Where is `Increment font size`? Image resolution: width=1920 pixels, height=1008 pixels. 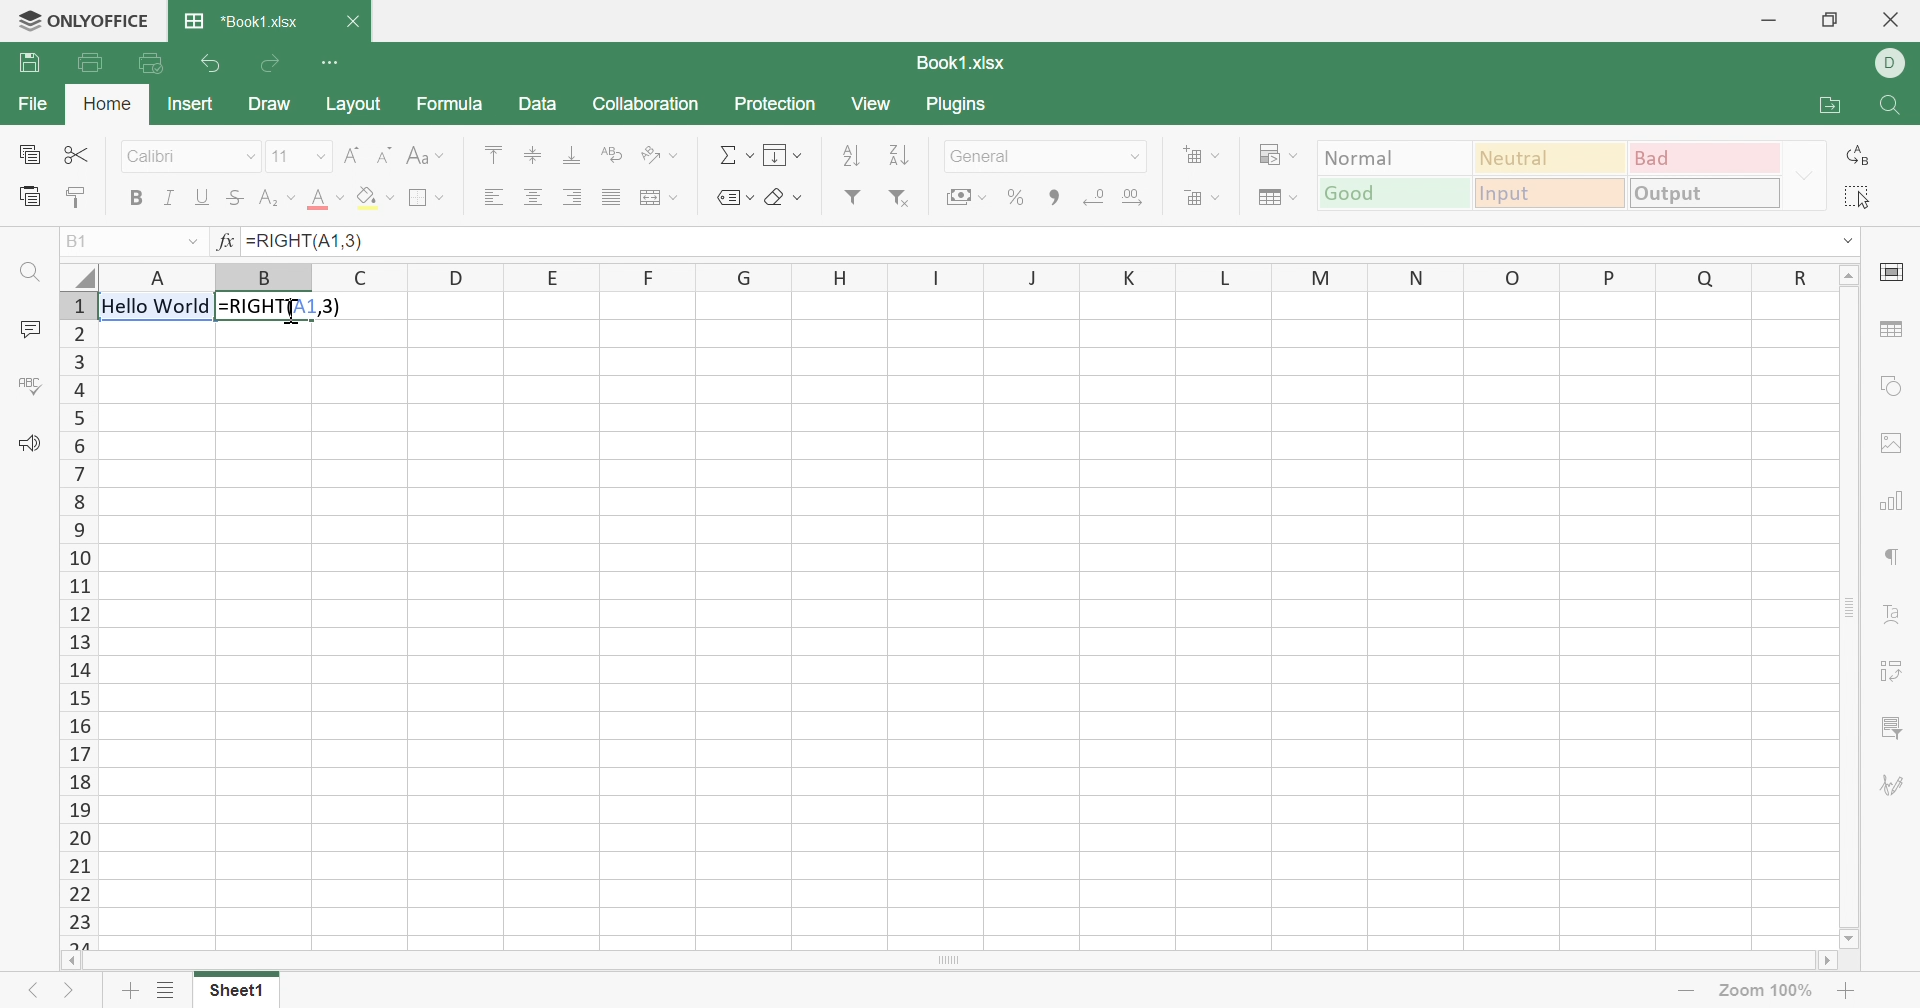
Increment font size is located at coordinates (354, 155).